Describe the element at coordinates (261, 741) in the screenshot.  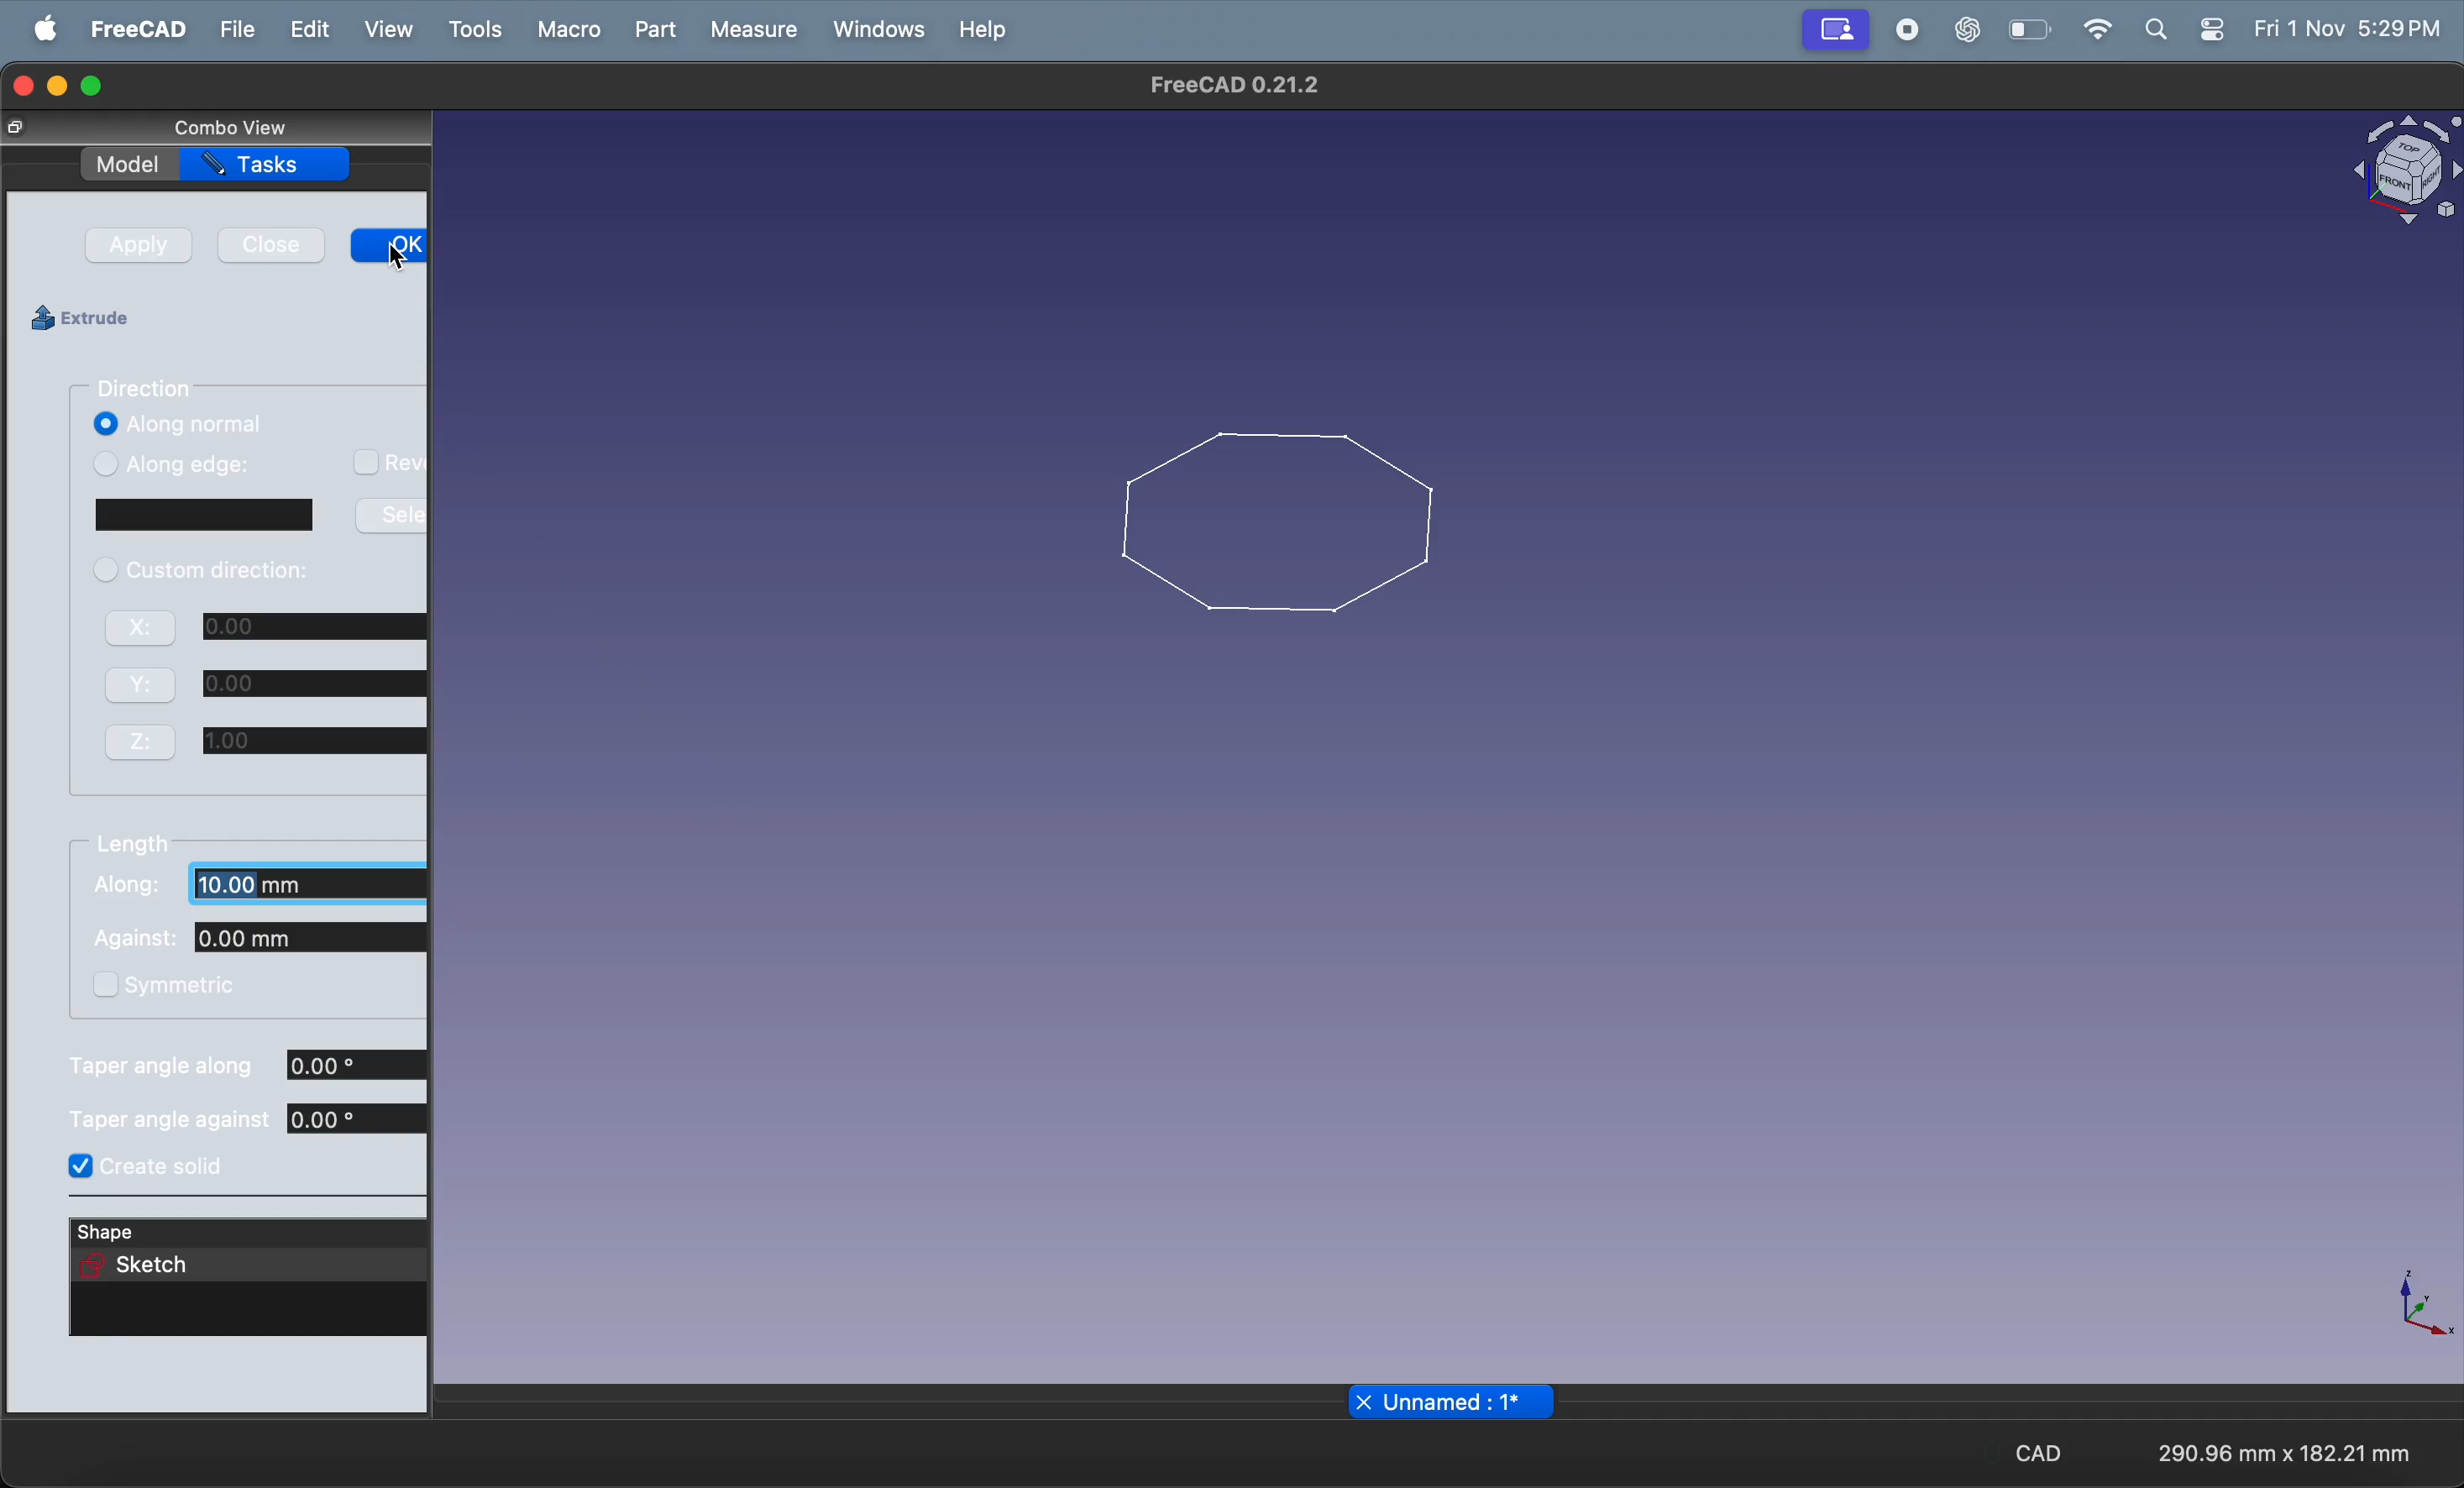
I see `z co ordinate` at that location.